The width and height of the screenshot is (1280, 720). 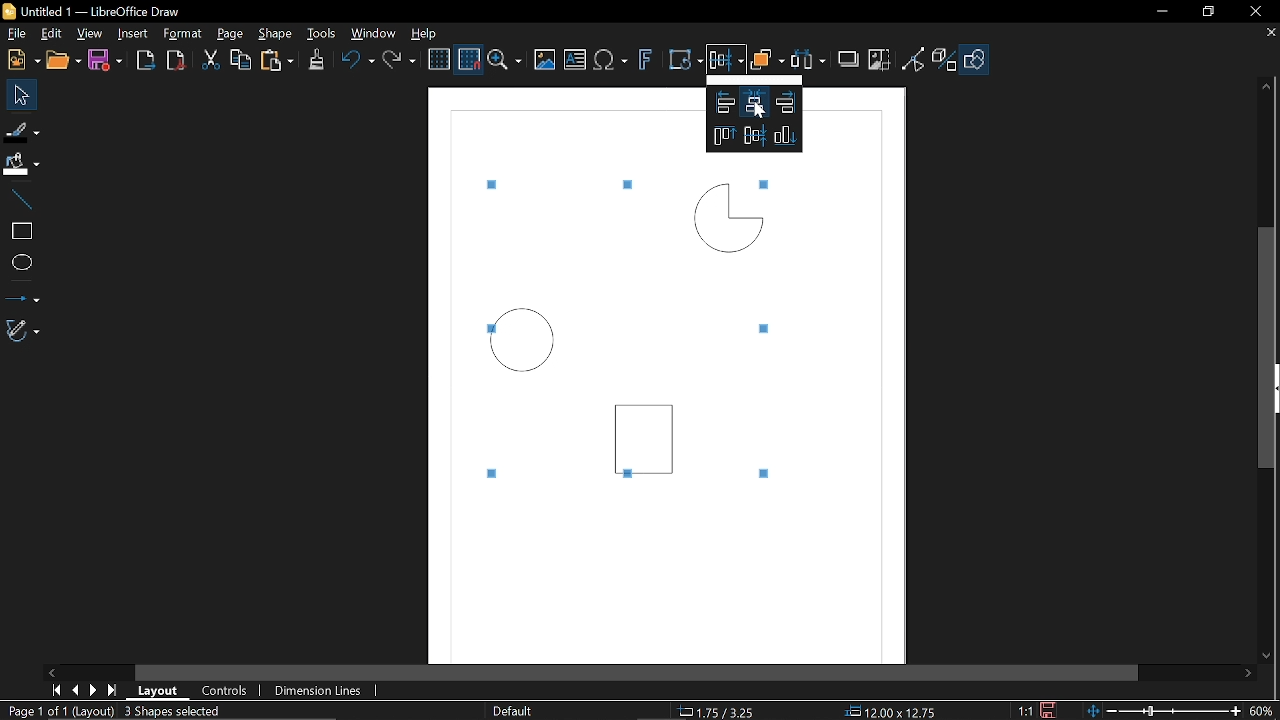 What do you see at coordinates (623, 184) in the screenshot?
I see `Tiny squares sound selected objects` at bounding box center [623, 184].